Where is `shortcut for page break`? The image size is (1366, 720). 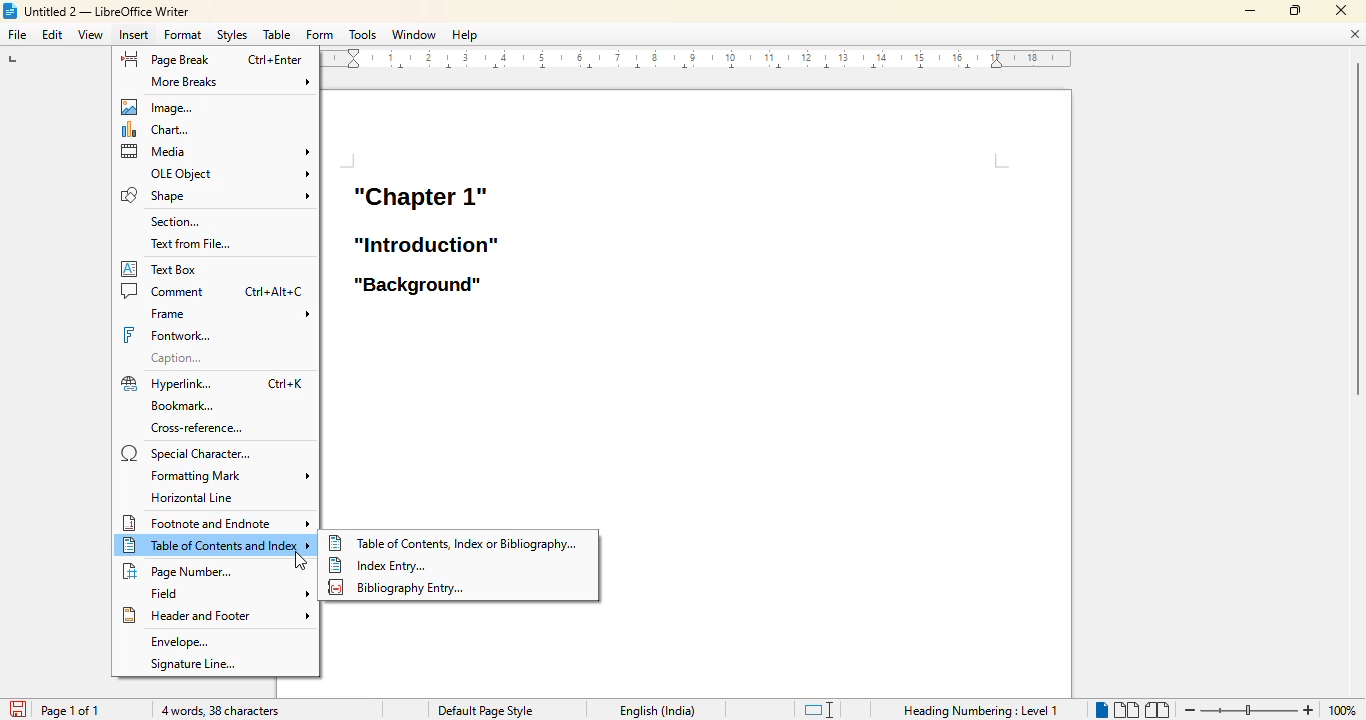 shortcut for page break is located at coordinates (274, 60).